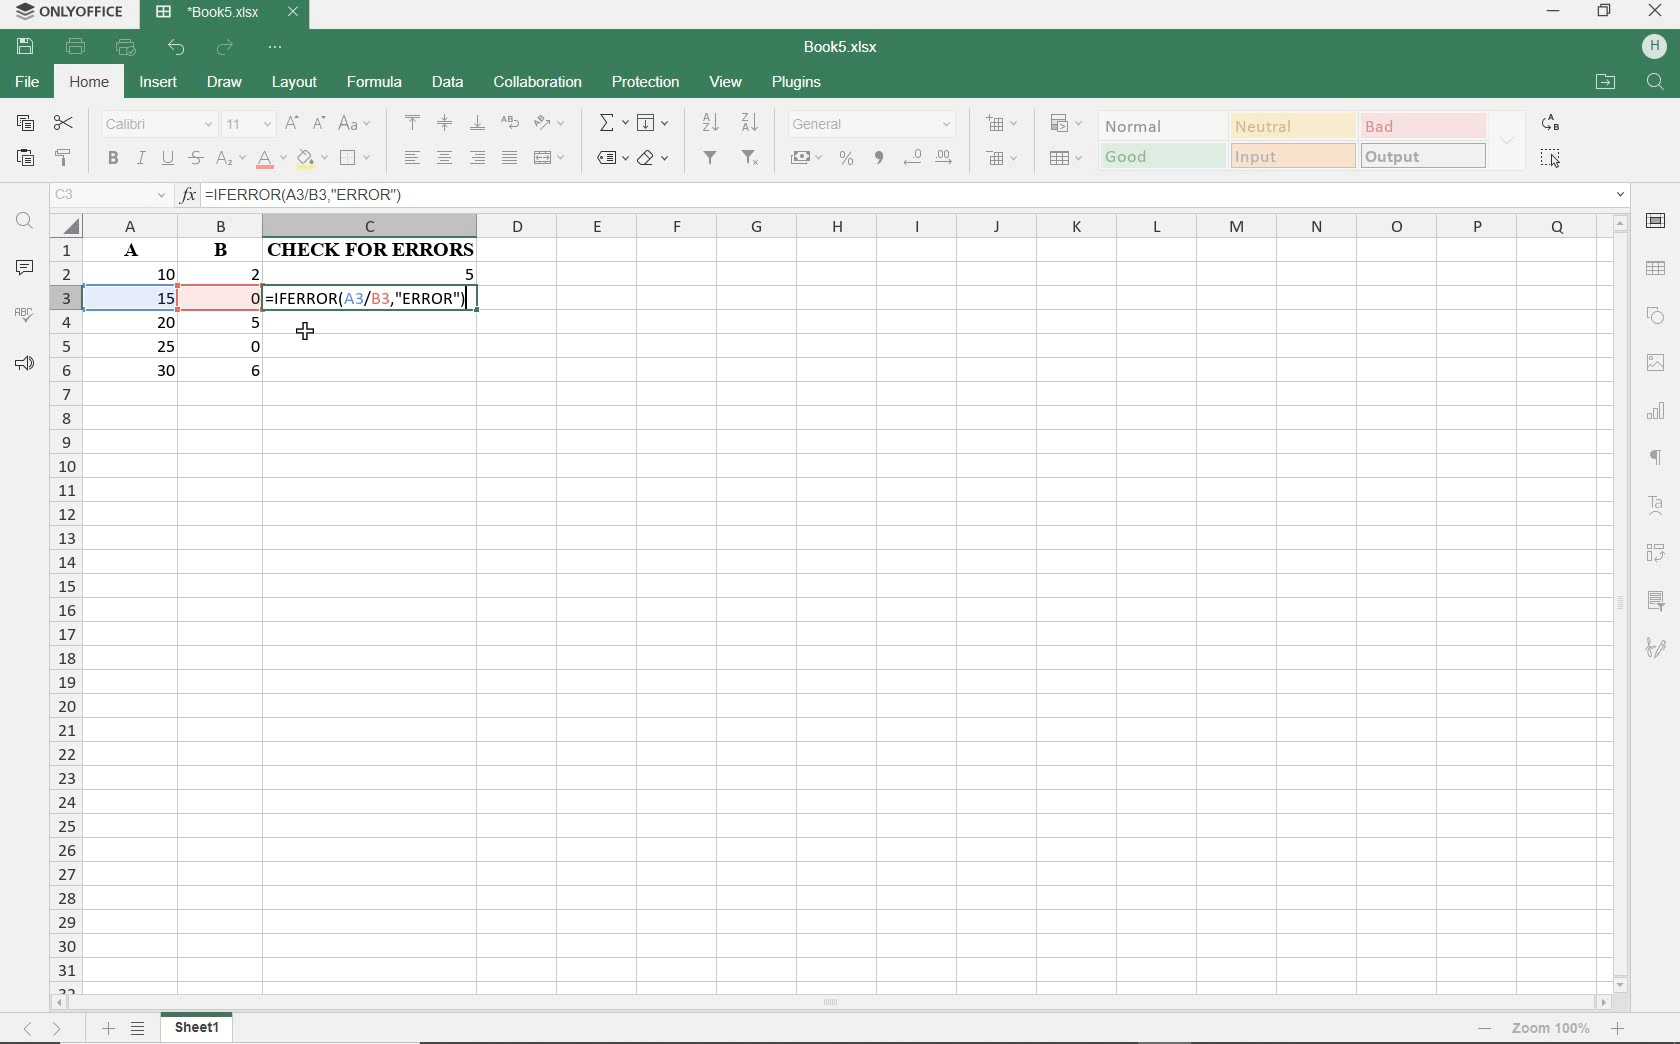  Describe the element at coordinates (140, 160) in the screenshot. I see `ITALIC` at that location.